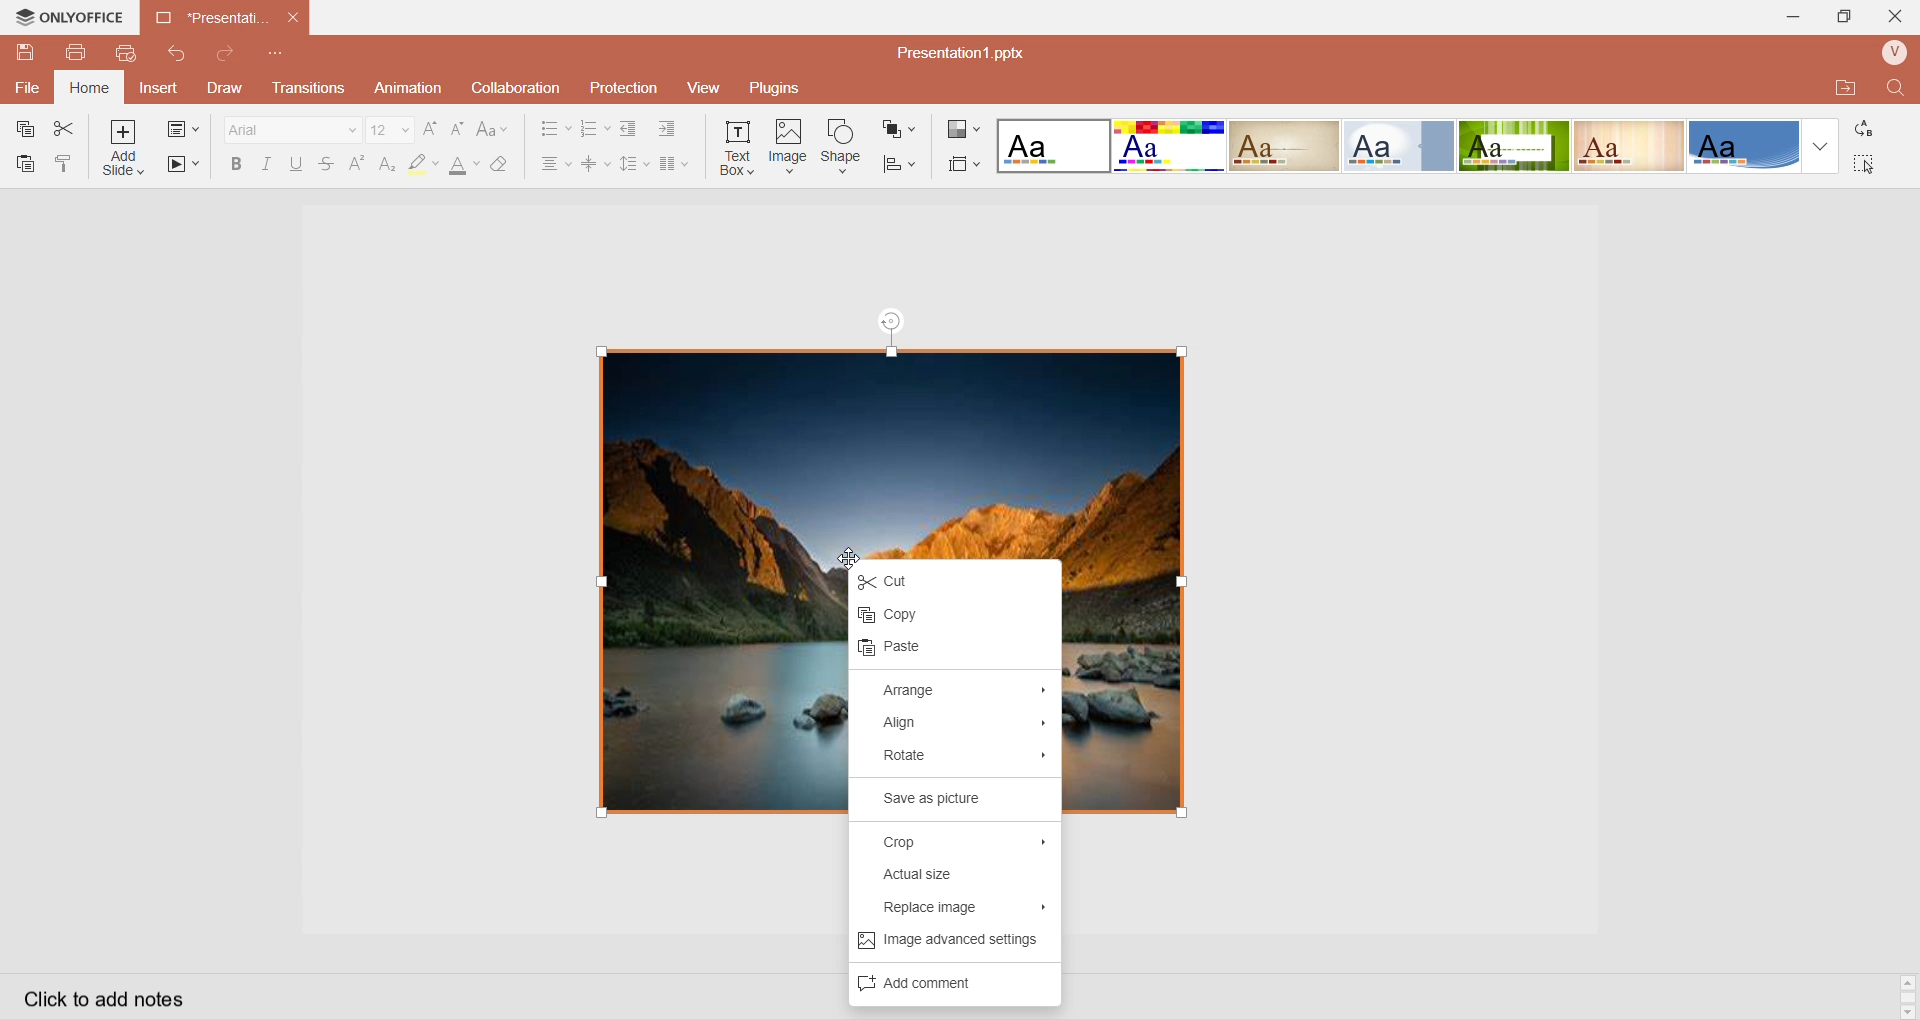 Image resolution: width=1920 pixels, height=1020 pixels. What do you see at coordinates (307, 88) in the screenshot?
I see `Transitions` at bounding box center [307, 88].